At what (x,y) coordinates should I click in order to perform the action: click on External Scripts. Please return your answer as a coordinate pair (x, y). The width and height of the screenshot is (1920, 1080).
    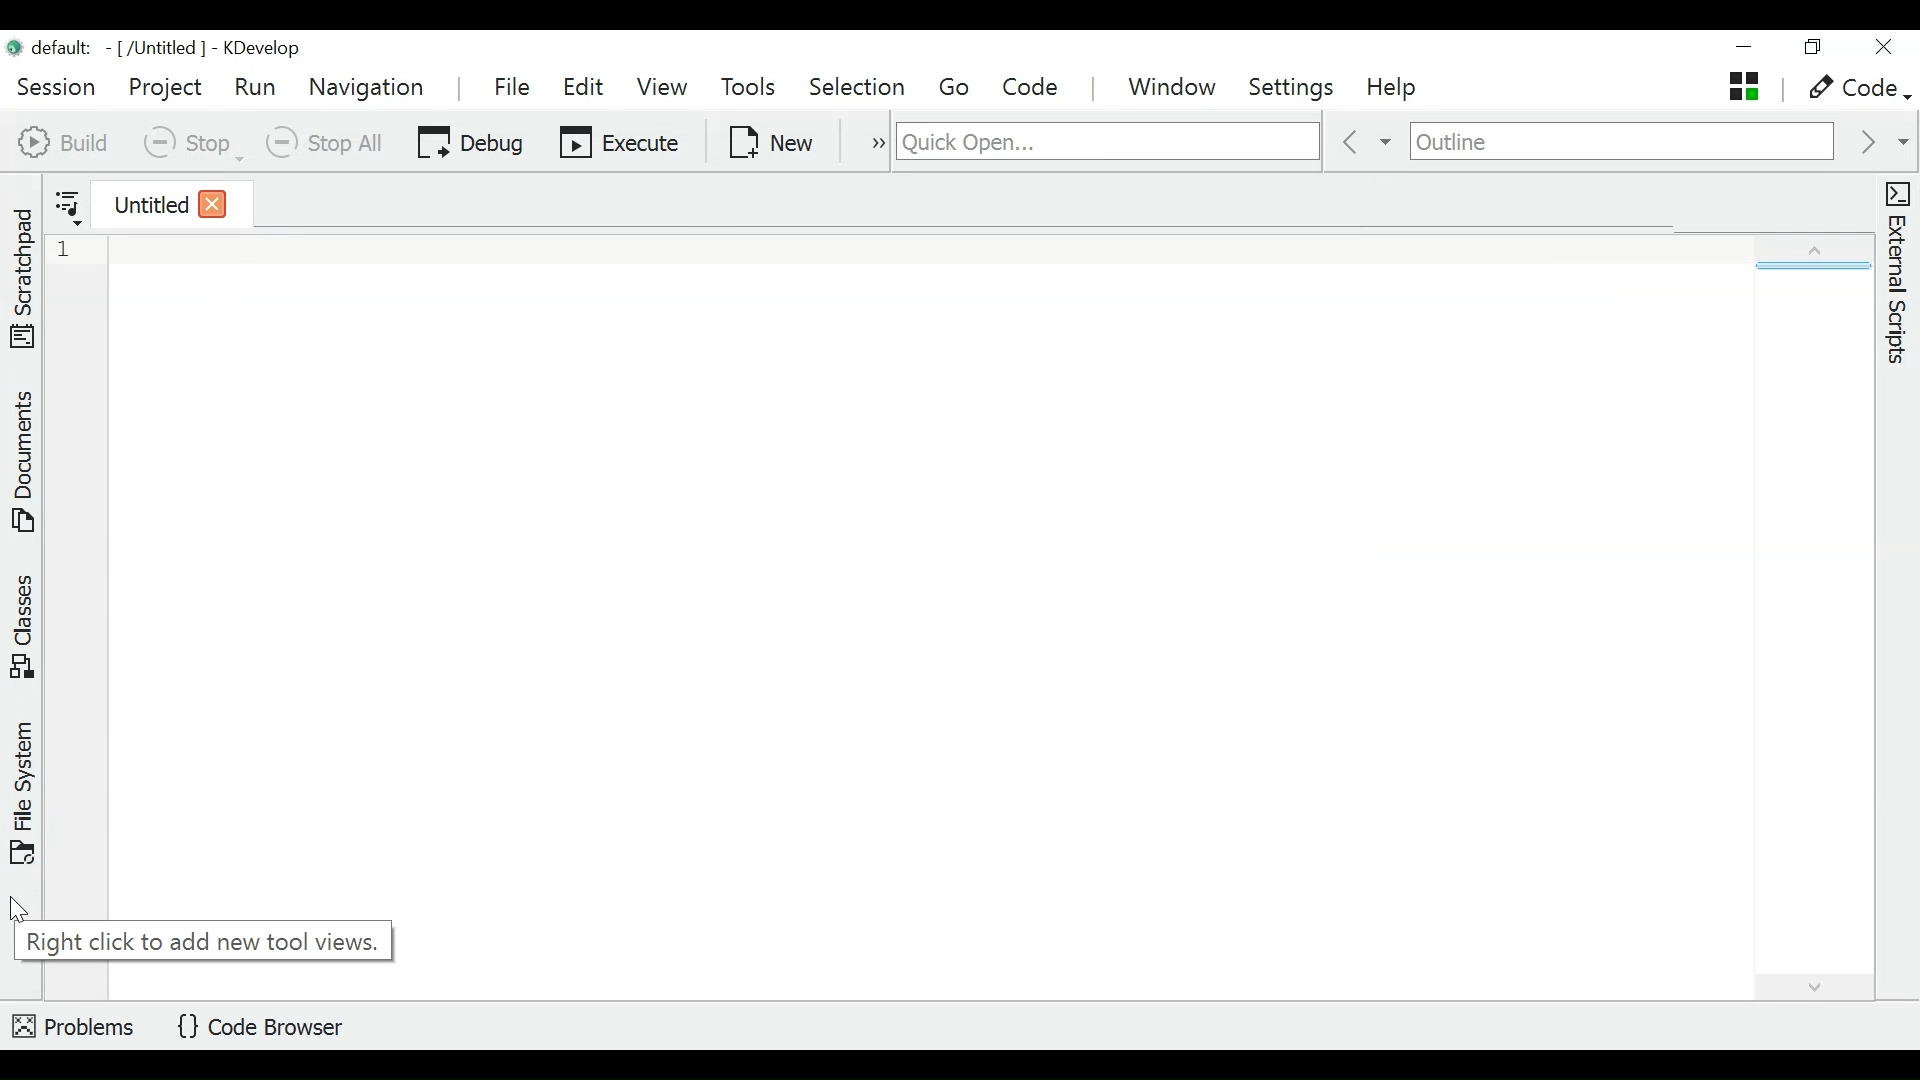
    Looking at the image, I should click on (1897, 274).